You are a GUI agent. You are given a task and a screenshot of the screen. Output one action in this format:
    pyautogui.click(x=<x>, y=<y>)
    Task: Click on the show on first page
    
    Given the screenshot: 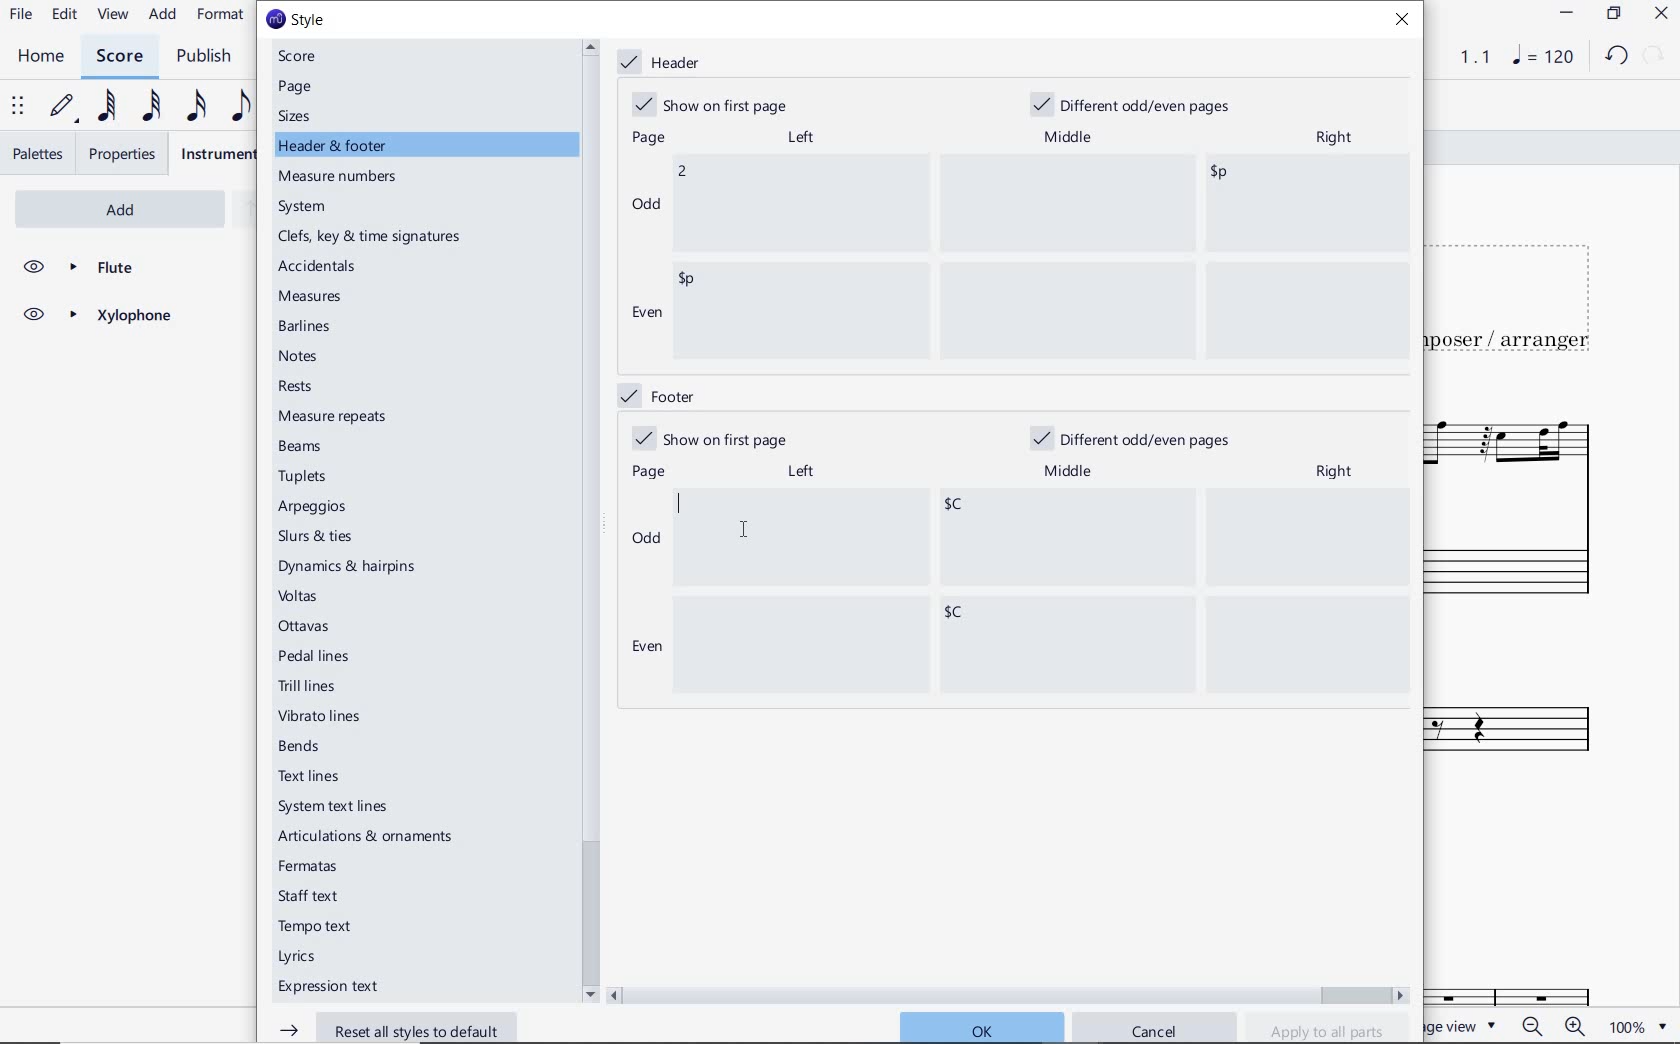 What is the action you would take?
    pyautogui.click(x=716, y=103)
    